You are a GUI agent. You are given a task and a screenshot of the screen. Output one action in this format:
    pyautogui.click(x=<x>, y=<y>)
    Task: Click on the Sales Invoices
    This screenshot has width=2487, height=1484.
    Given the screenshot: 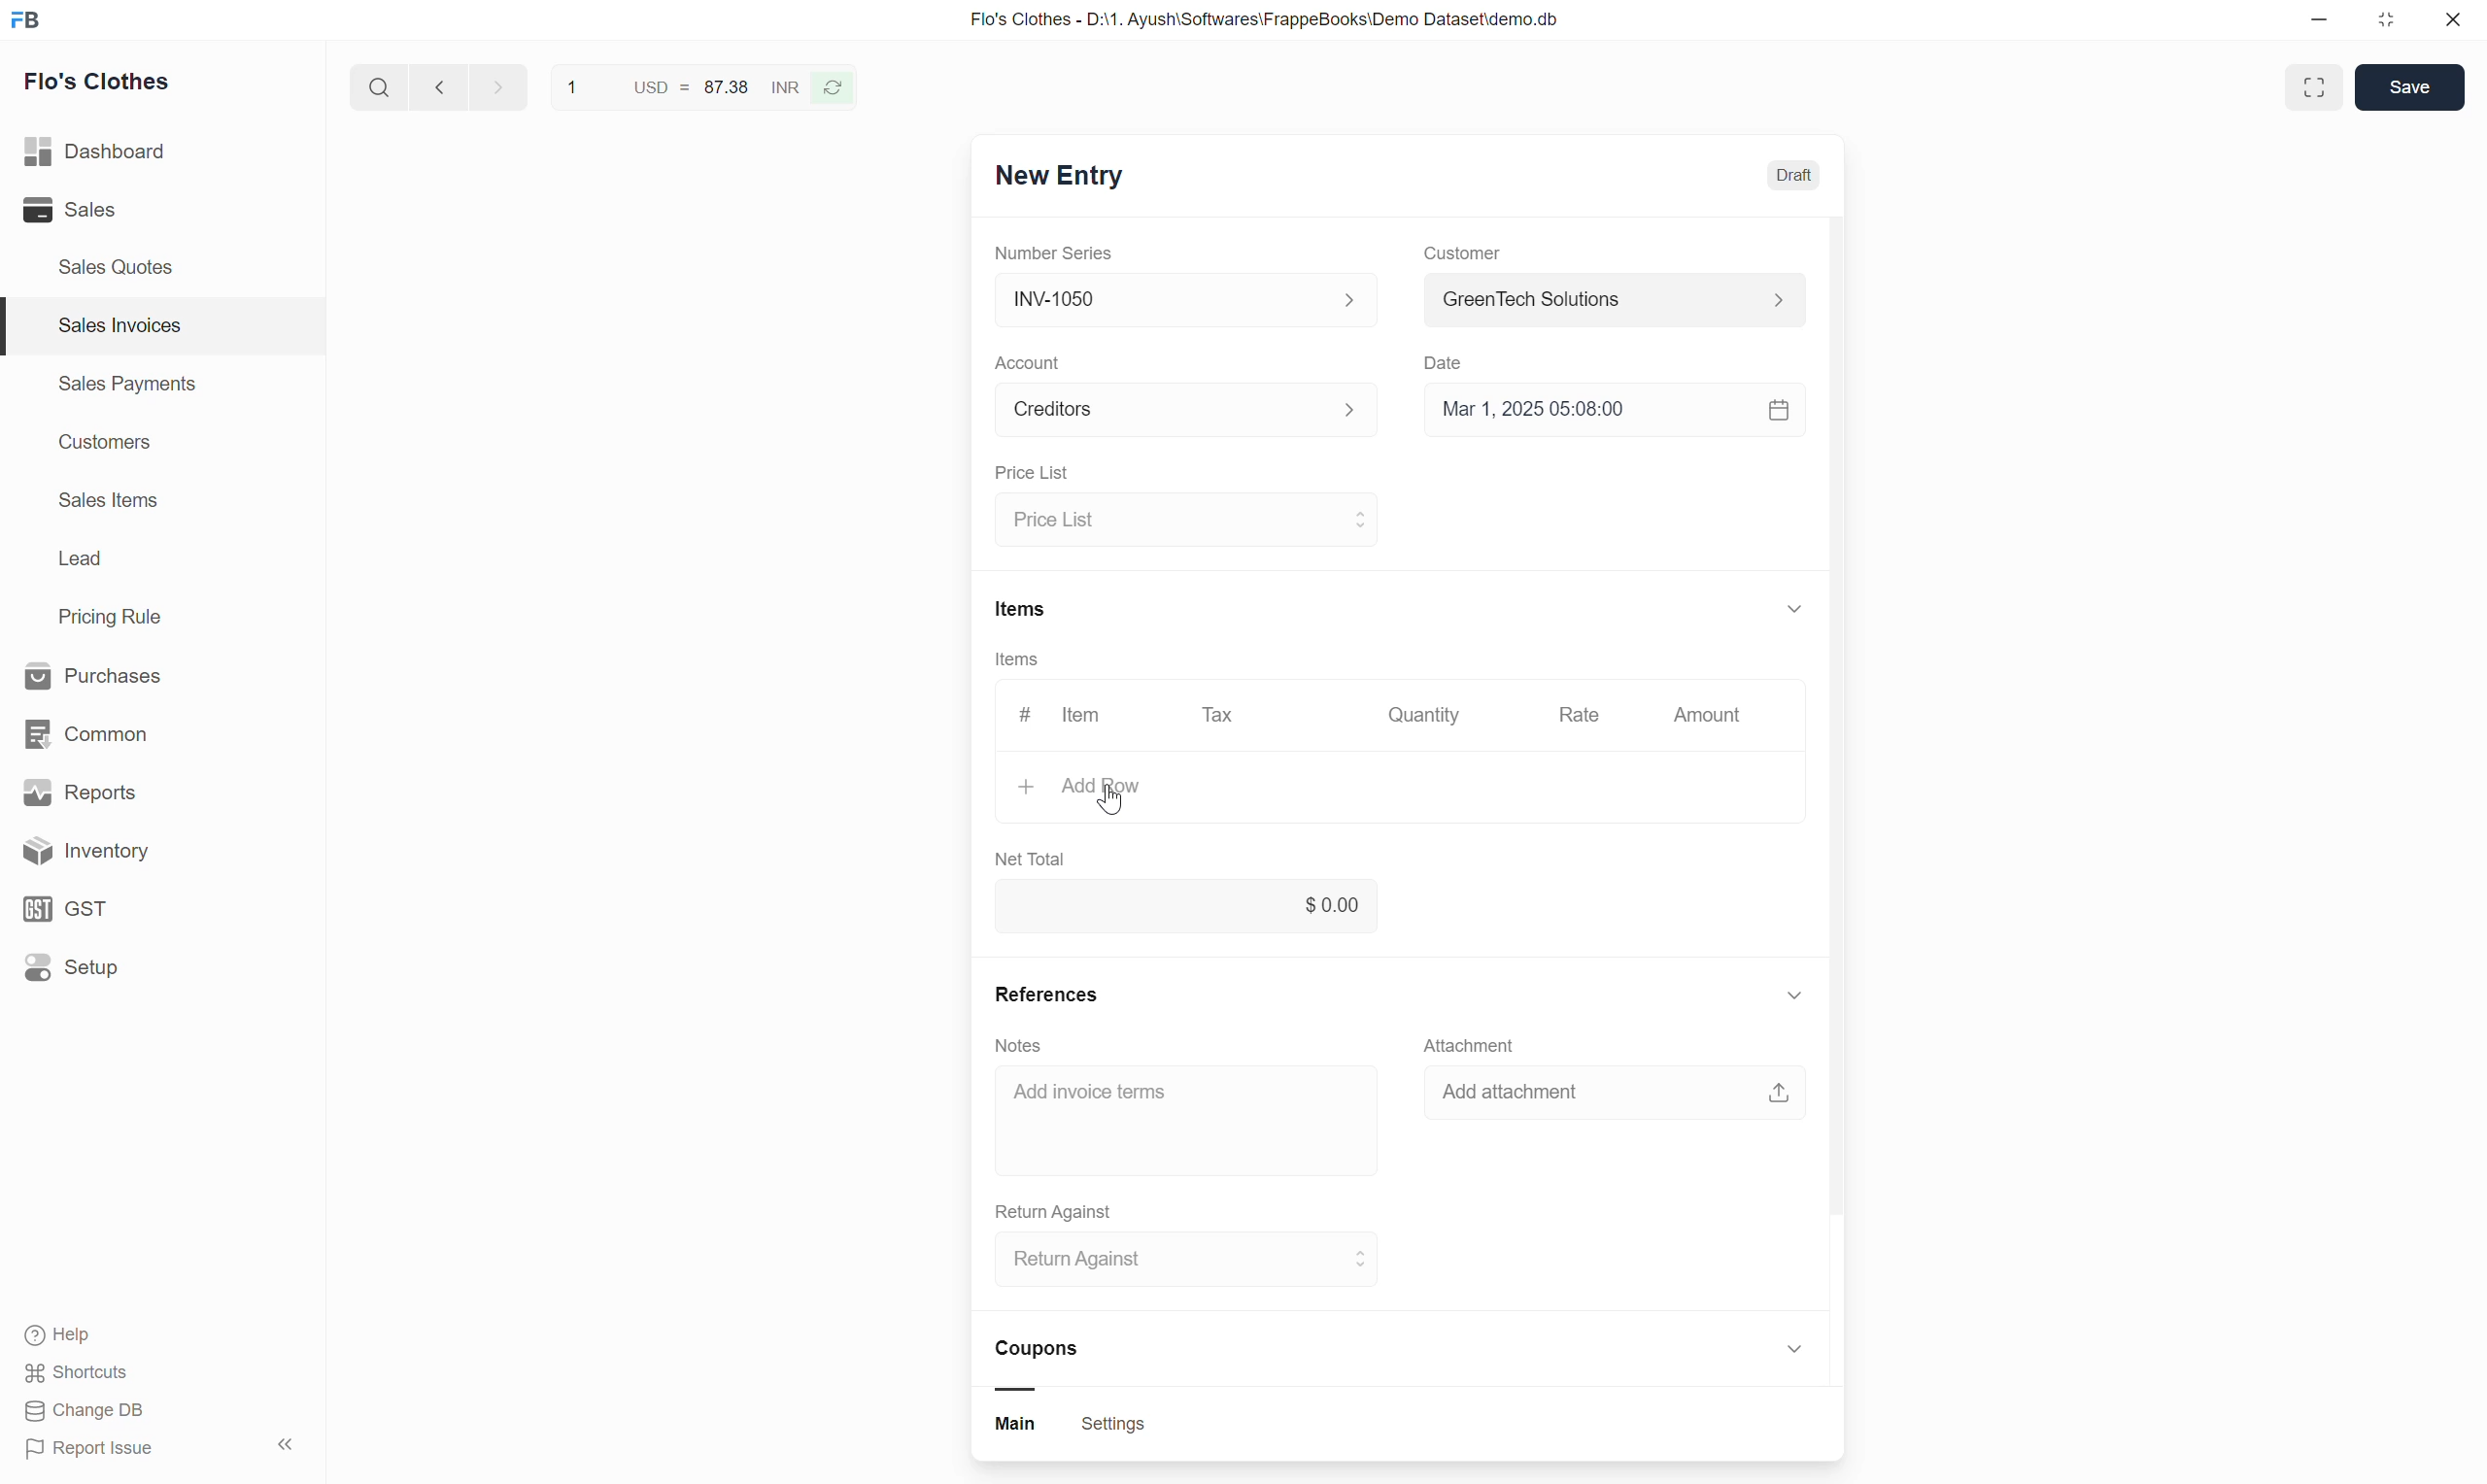 What is the action you would take?
    pyautogui.click(x=116, y=325)
    